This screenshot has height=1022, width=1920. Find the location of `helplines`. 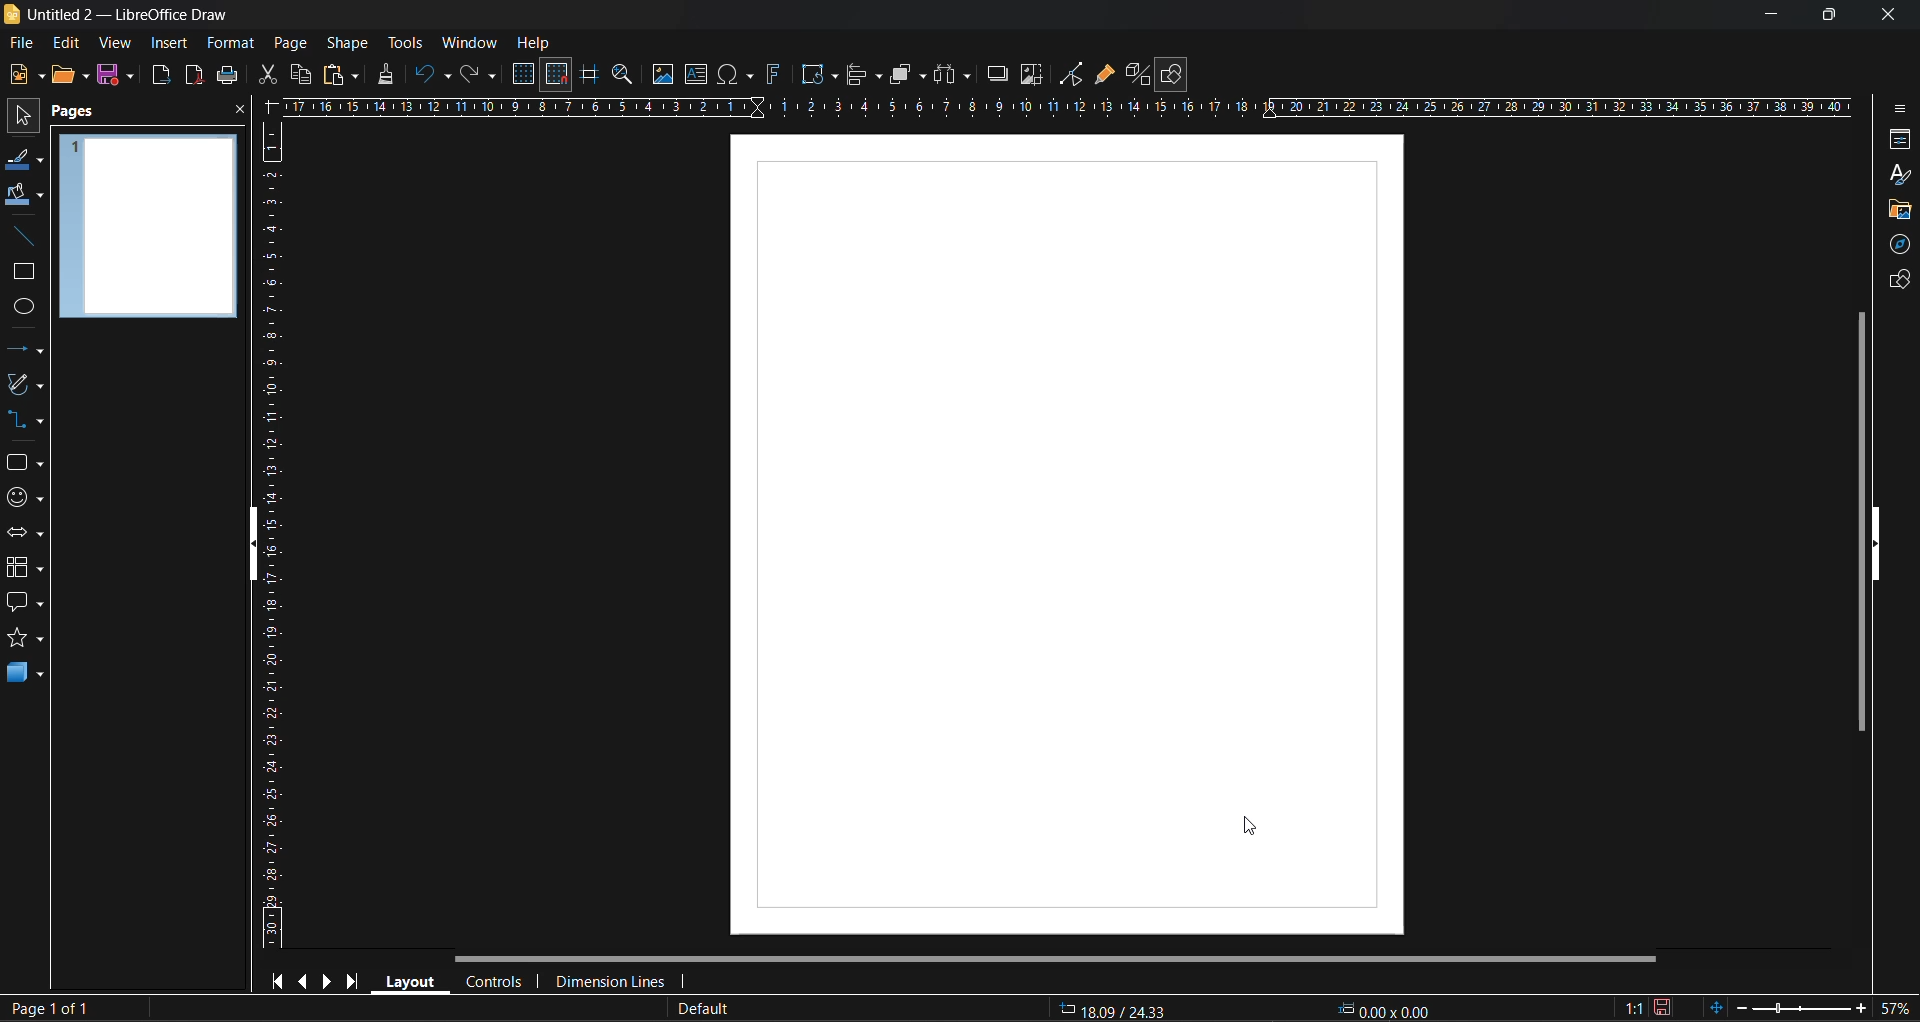

helplines is located at coordinates (591, 73).